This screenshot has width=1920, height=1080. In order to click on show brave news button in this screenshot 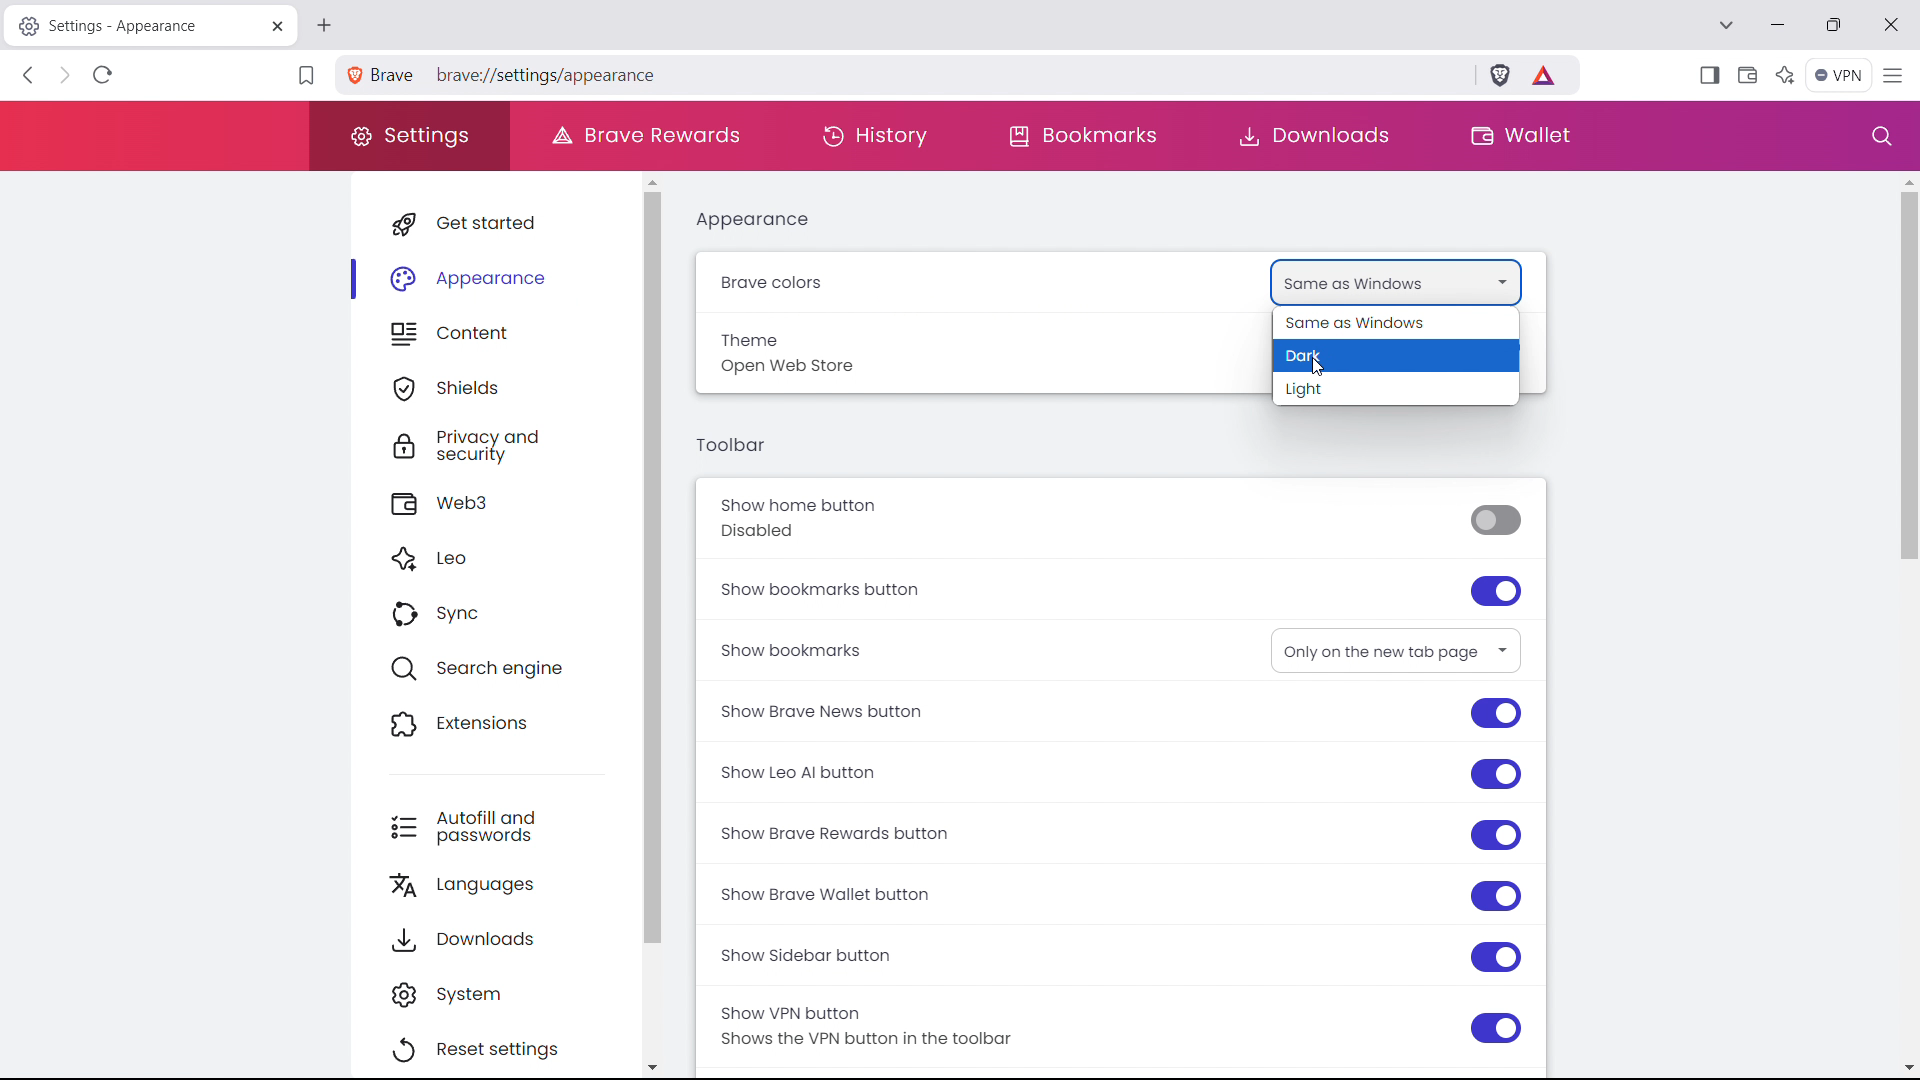, I will do `click(1119, 714)`.